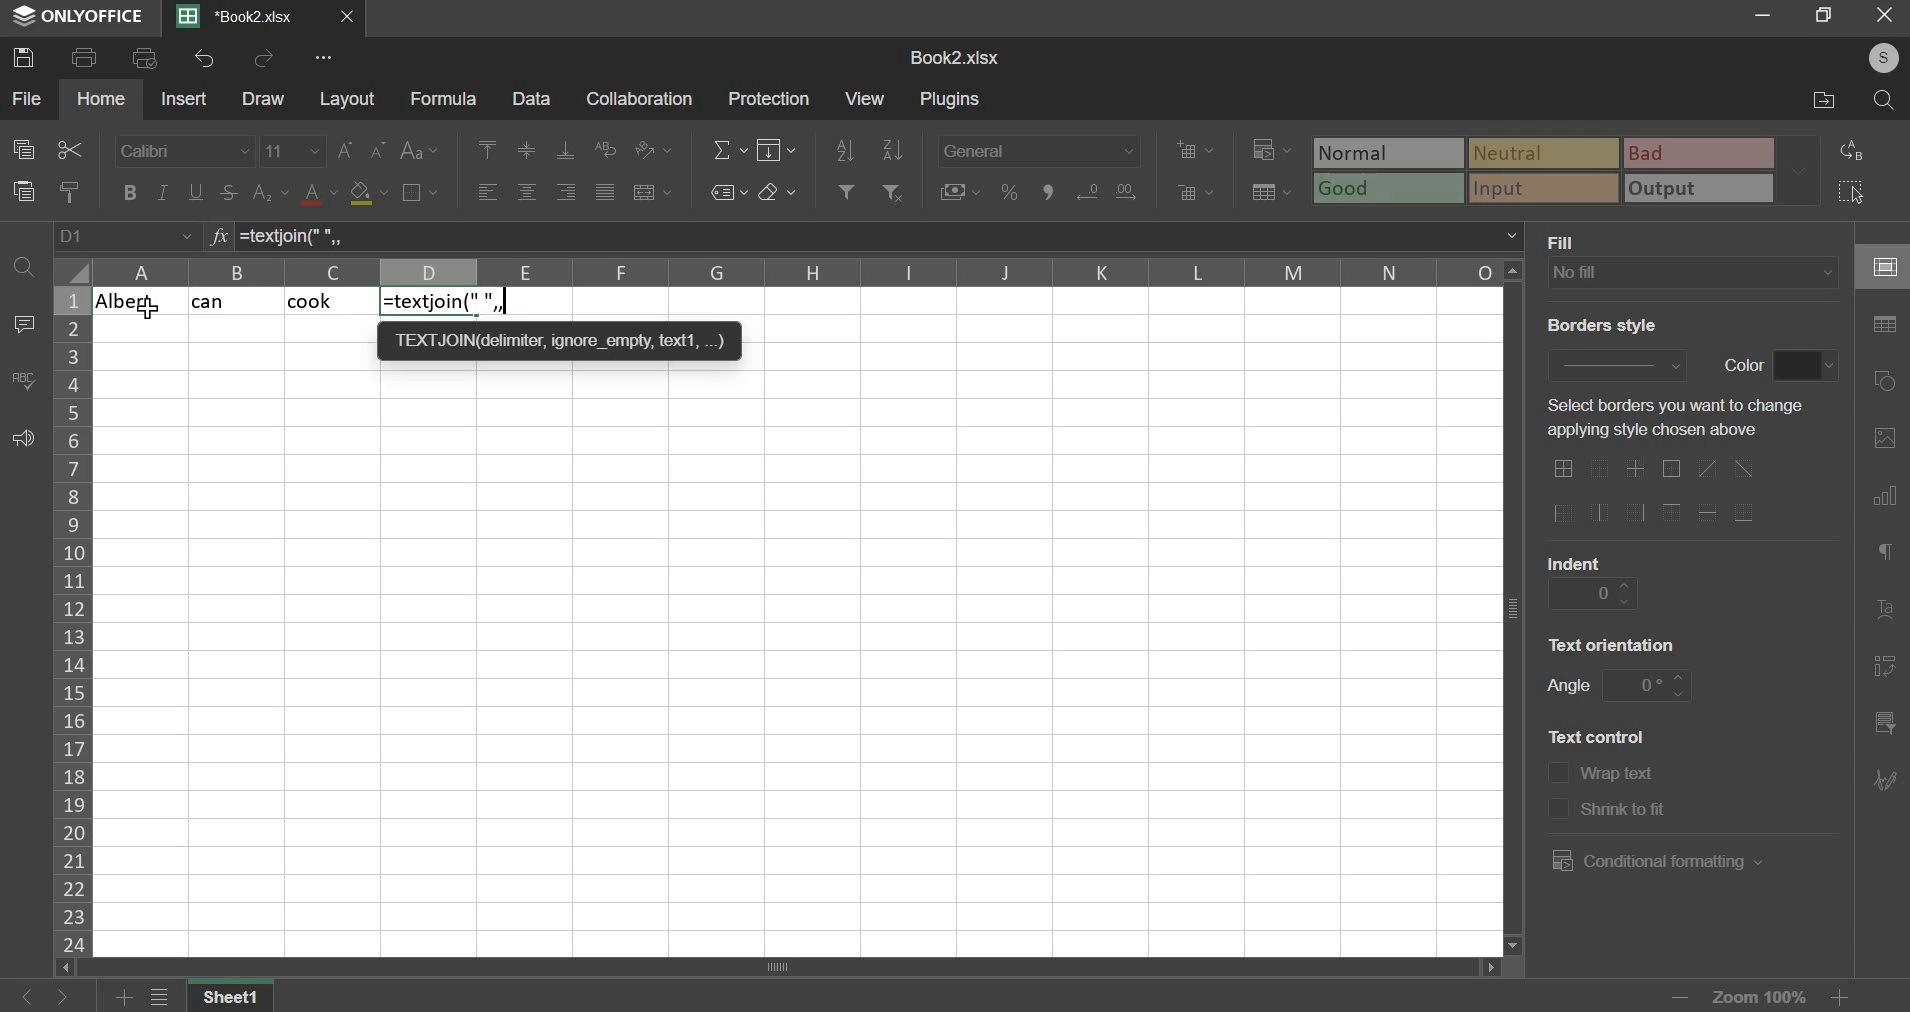 This screenshot has width=1910, height=1012. What do you see at coordinates (71, 620) in the screenshot?
I see `column` at bounding box center [71, 620].